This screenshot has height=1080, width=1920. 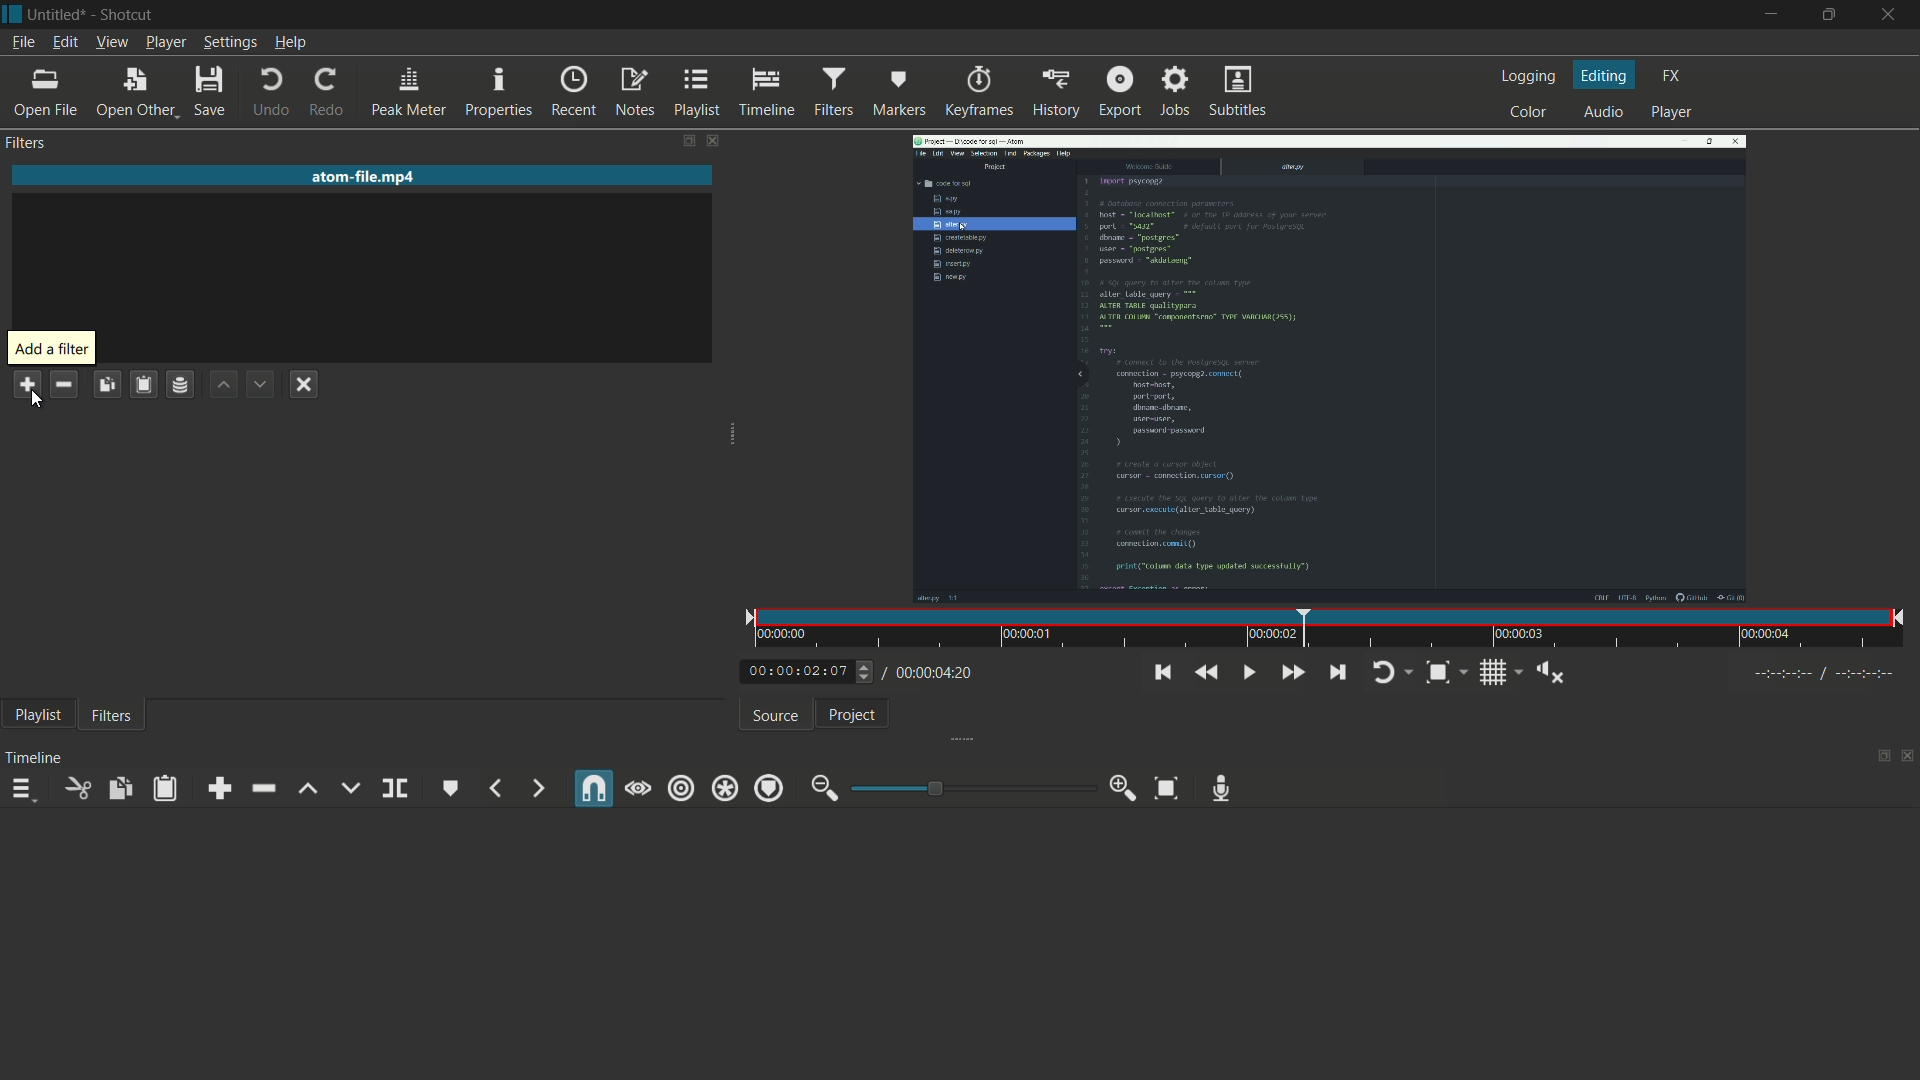 What do you see at coordinates (1057, 93) in the screenshot?
I see `history` at bounding box center [1057, 93].